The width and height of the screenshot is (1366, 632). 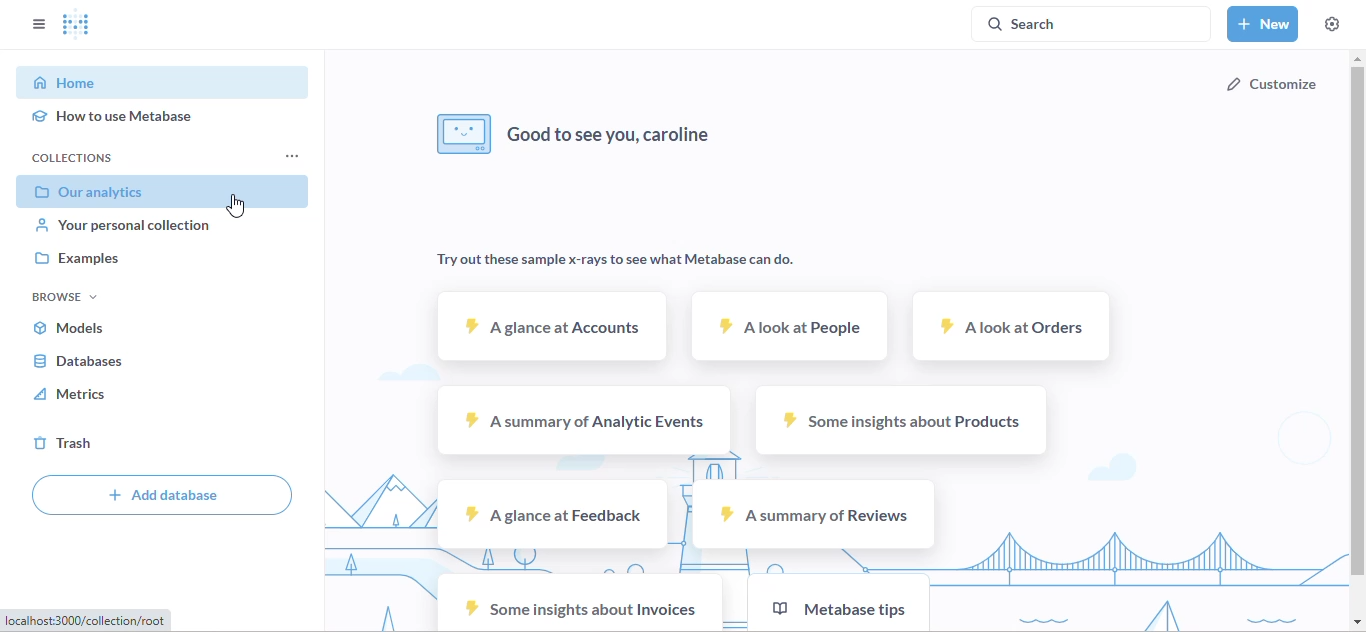 What do you see at coordinates (578, 604) in the screenshot?
I see `some insights about invoices` at bounding box center [578, 604].